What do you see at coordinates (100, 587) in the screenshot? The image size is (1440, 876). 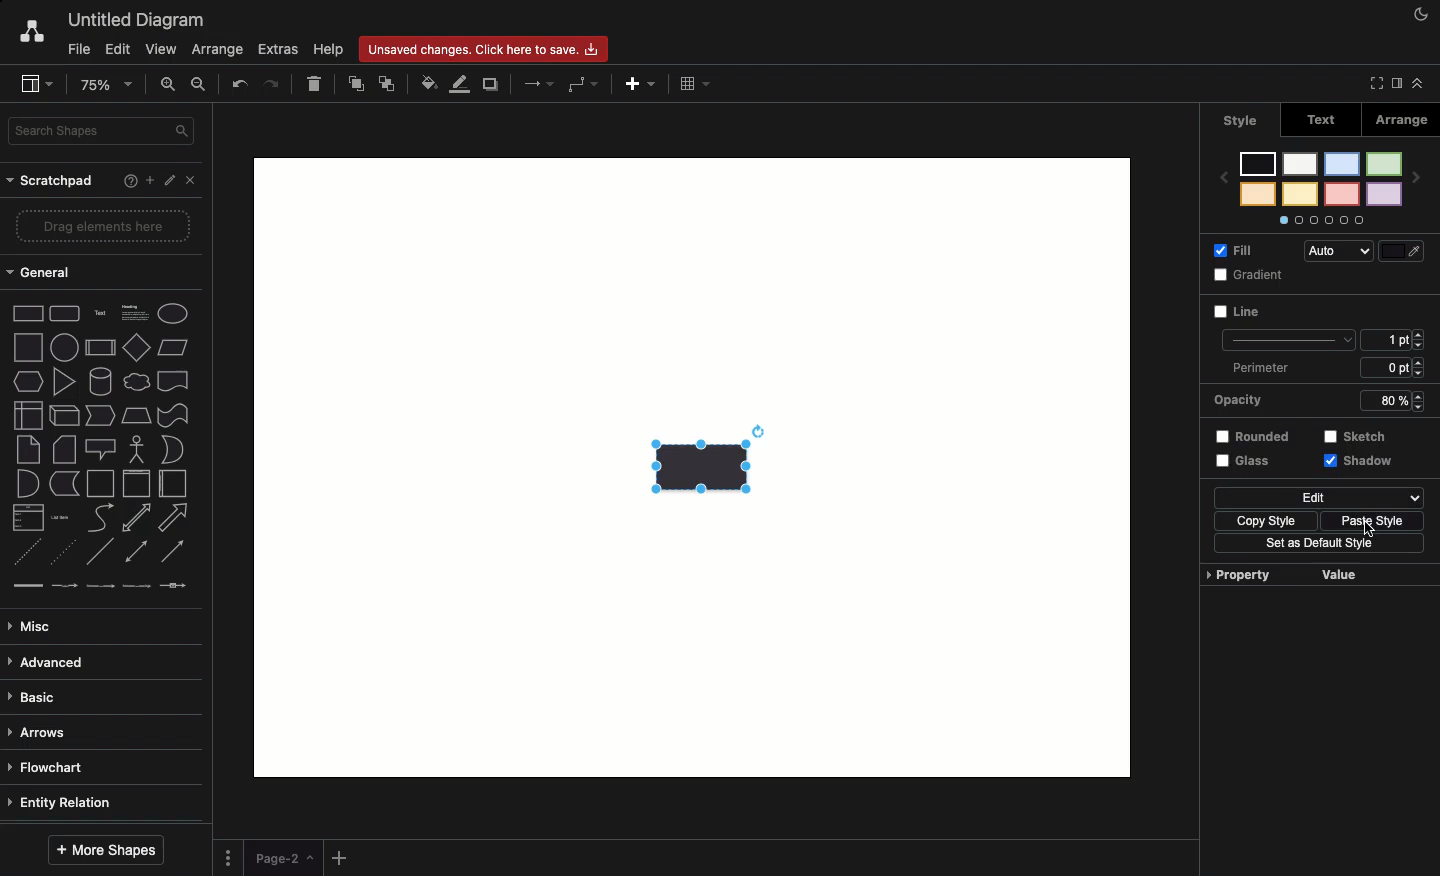 I see `connector with 2 labels` at bounding box center [100, 587].